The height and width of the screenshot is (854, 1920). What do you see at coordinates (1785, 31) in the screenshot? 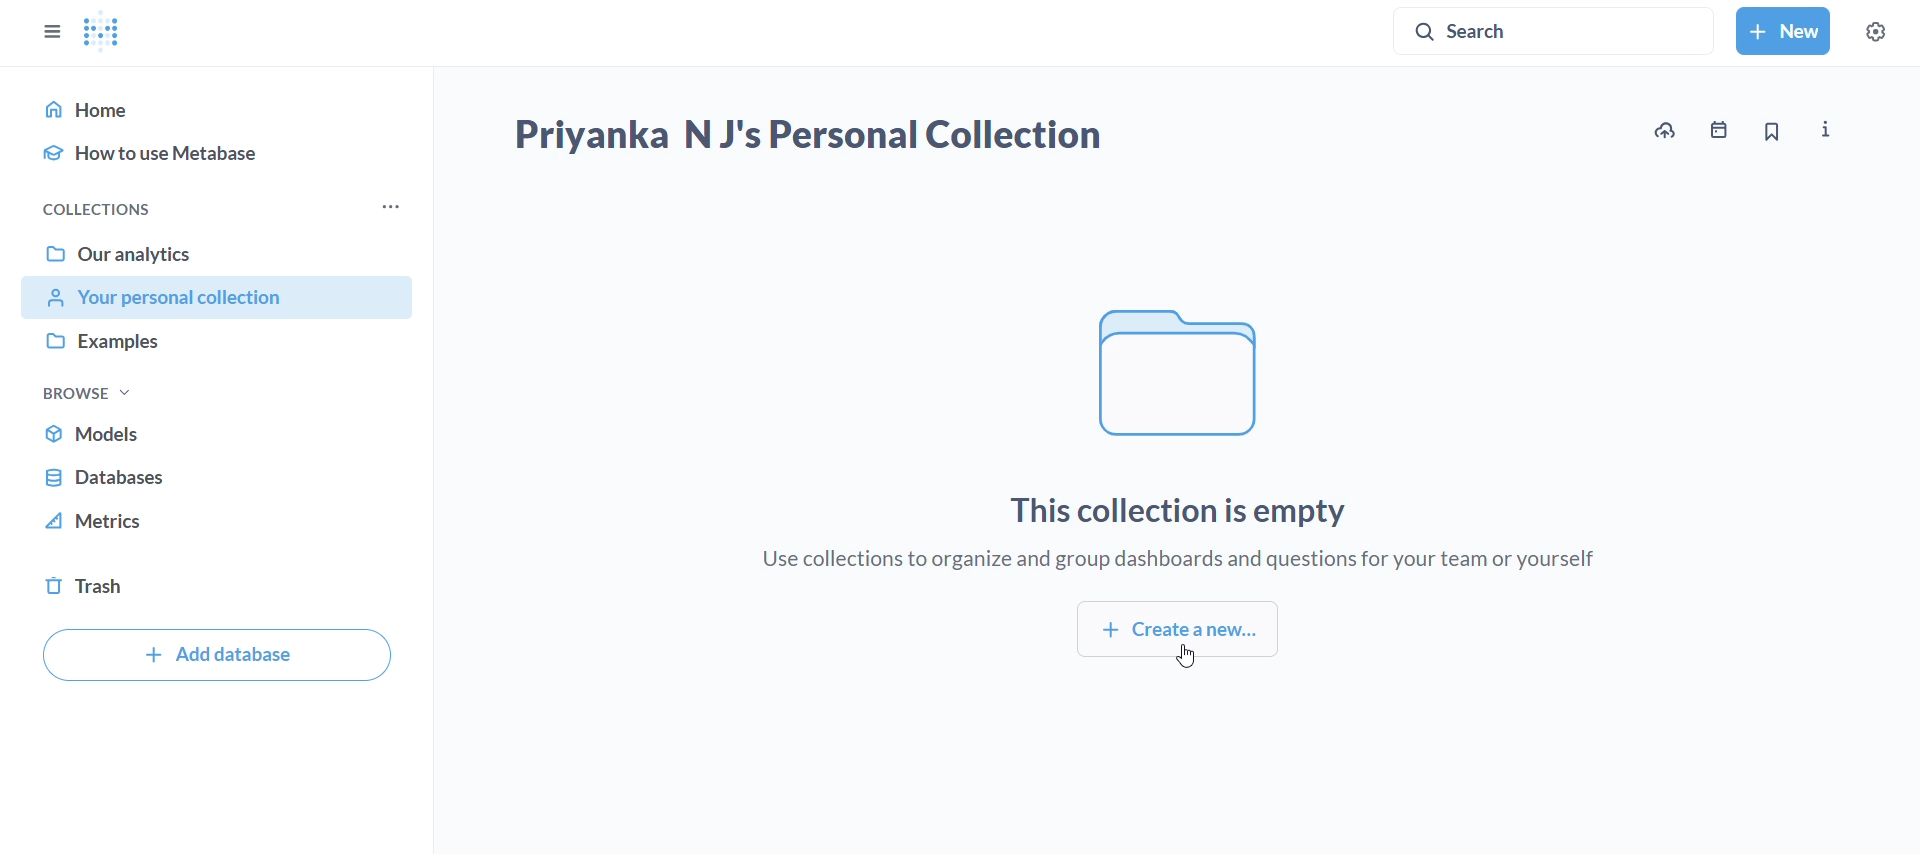
I see `new collection` at bounding box center [1785, 31].